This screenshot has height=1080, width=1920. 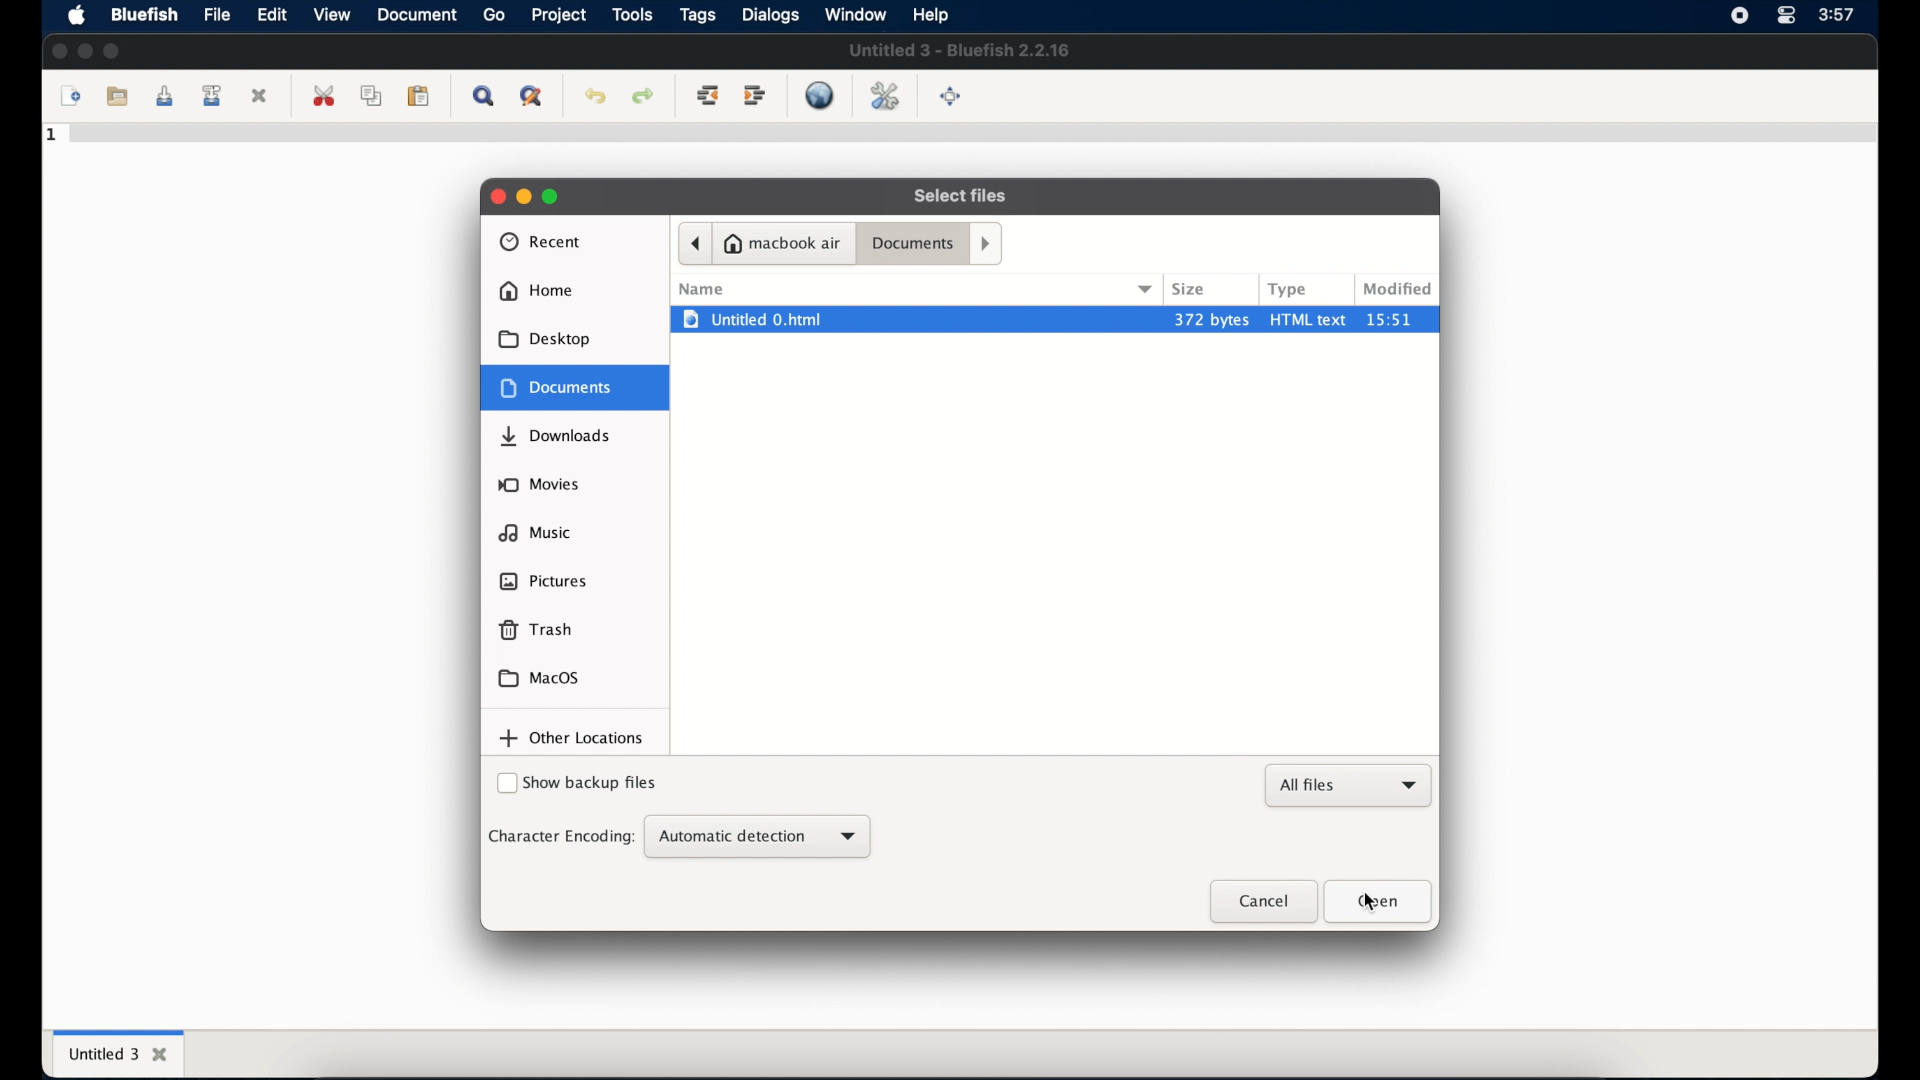 What do you see at coordinates (272, 16) in the screenshot?
I see `edit` at bounding box center [272, 16].